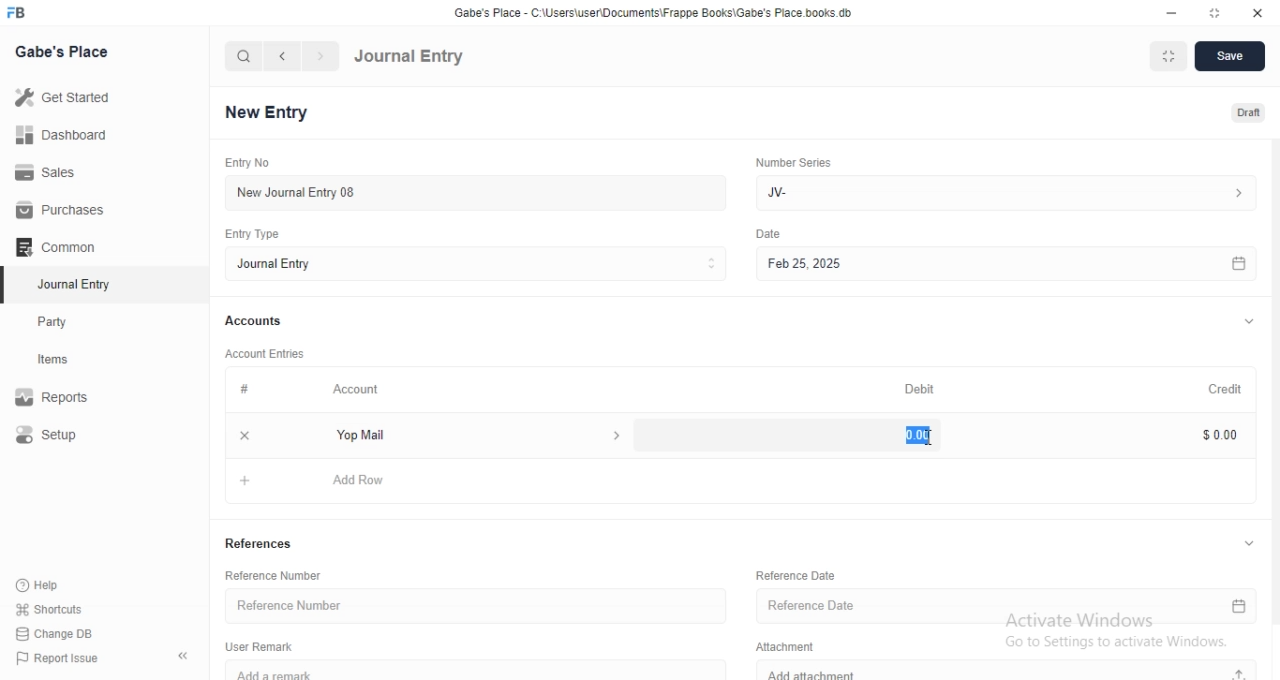 The image size is (1280, 680). I want to click on shortcuts, so click(62, 608).